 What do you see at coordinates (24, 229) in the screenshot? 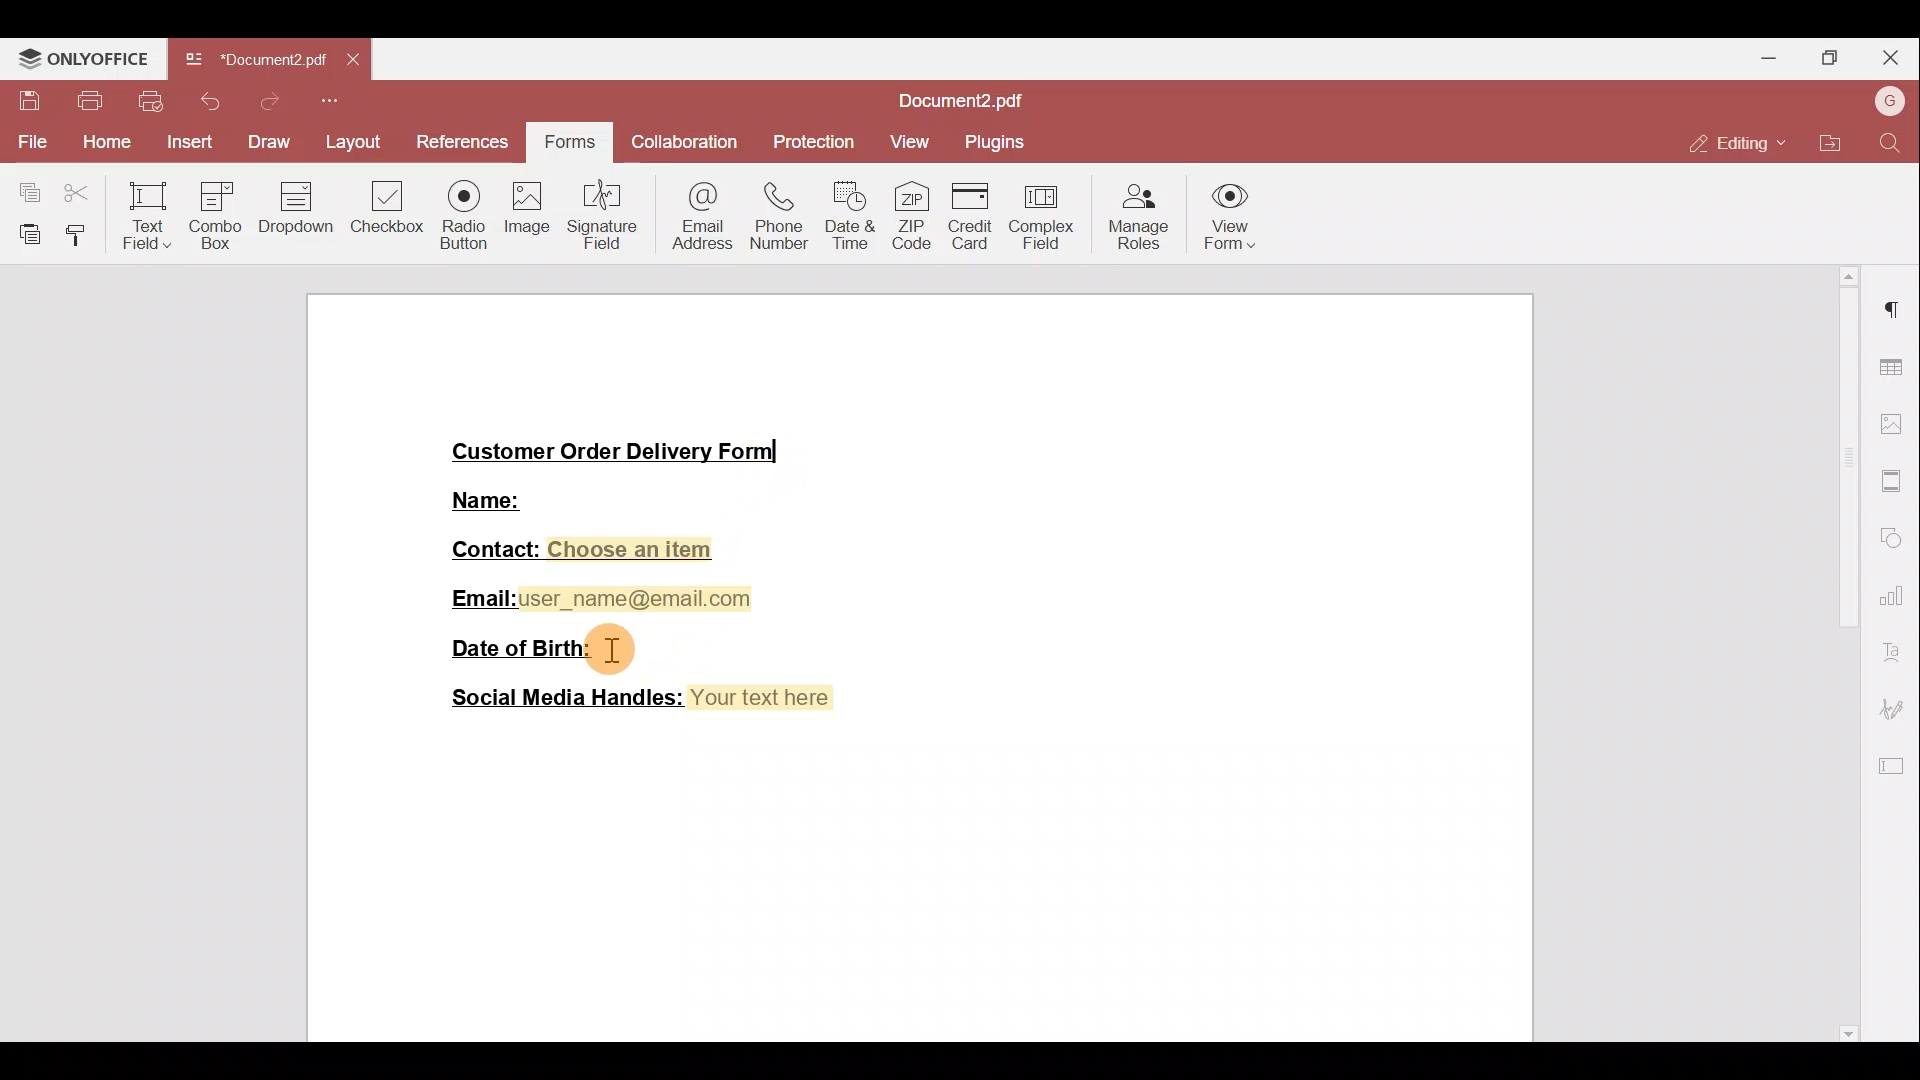
I see `Paste` at bounding box center [24, 229].